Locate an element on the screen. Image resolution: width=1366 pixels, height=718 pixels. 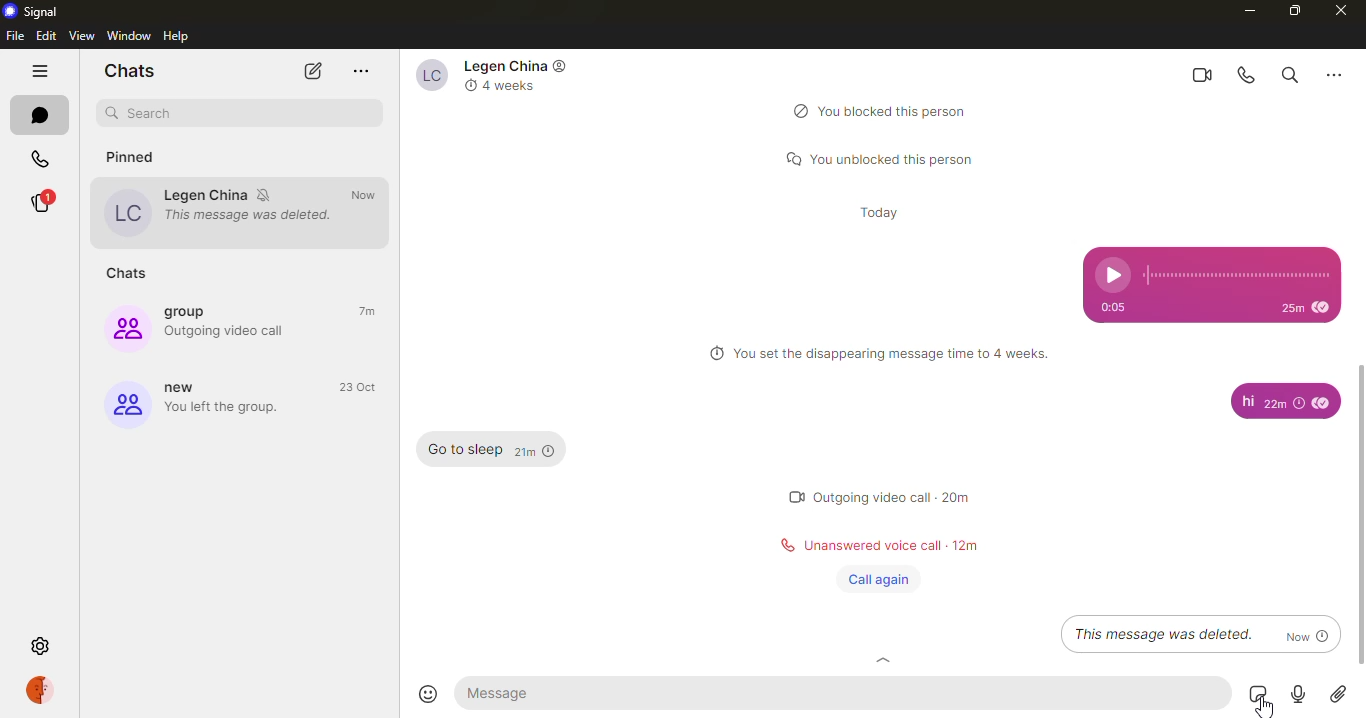
the message was deleted is located at coordinates (1163, 634).